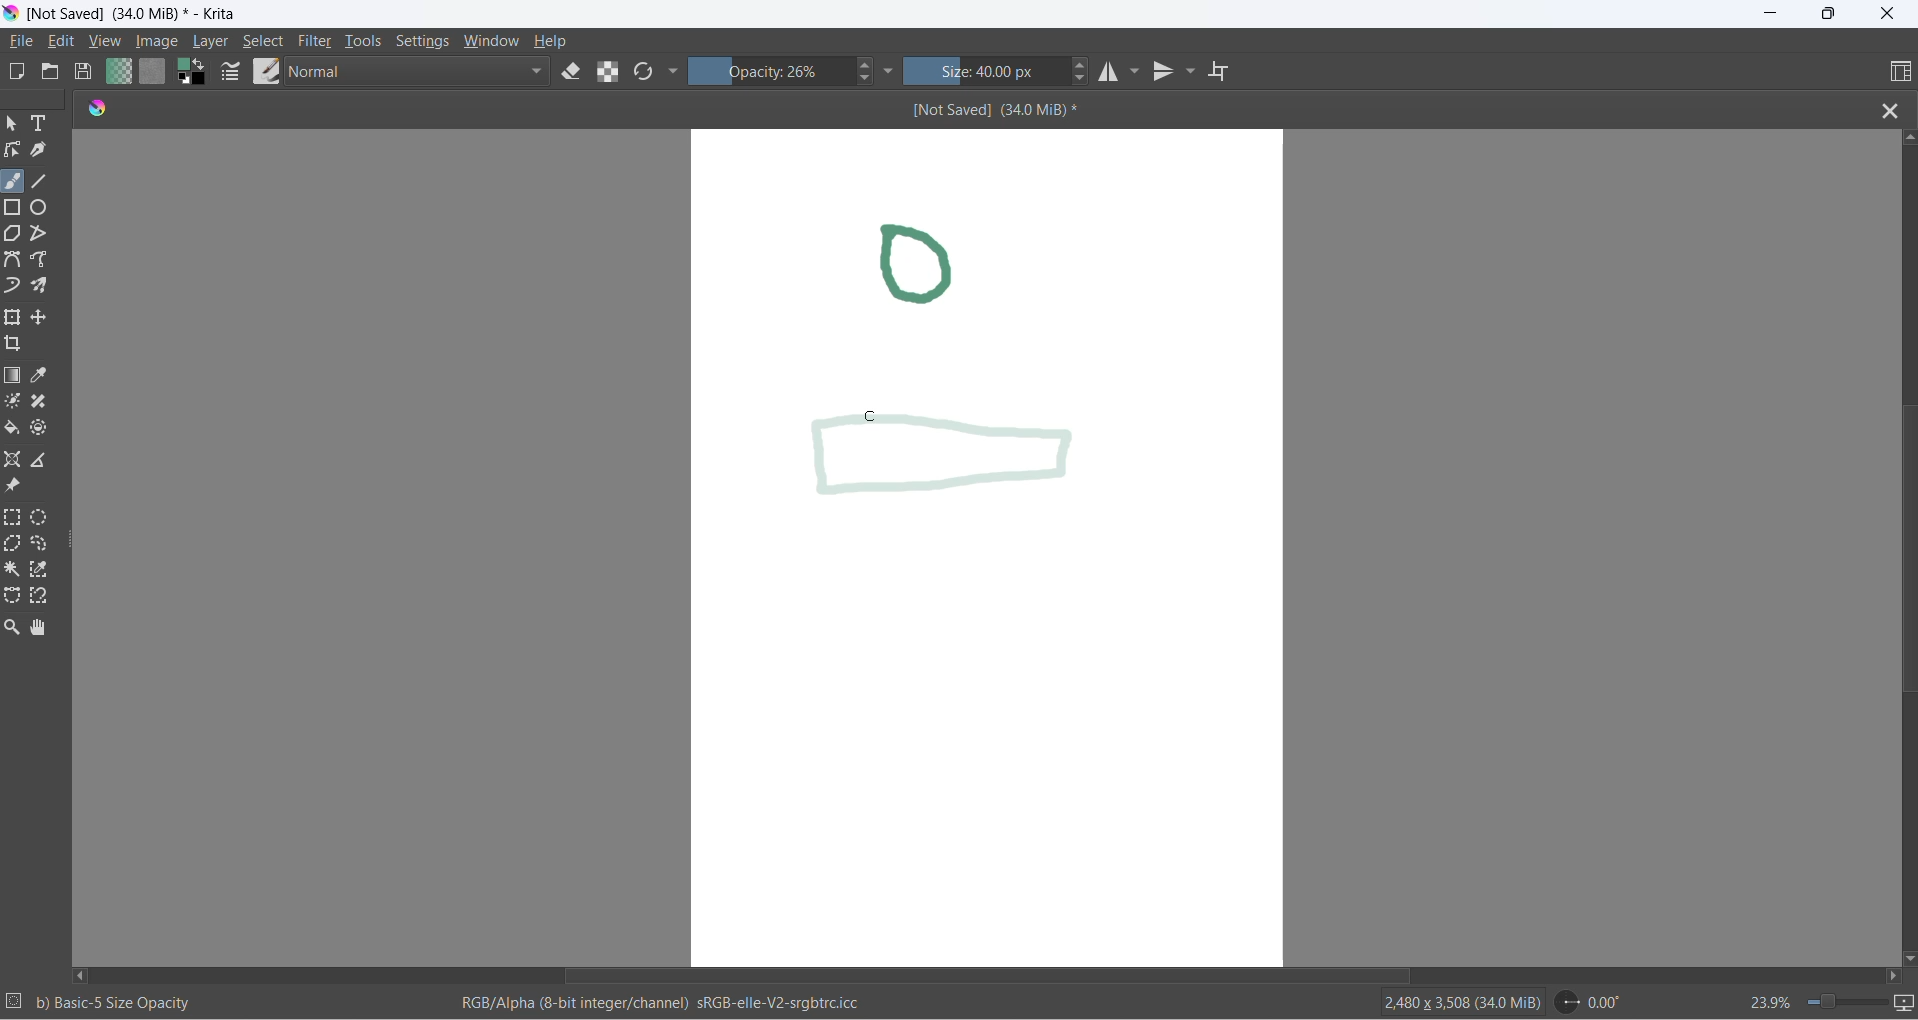 This screenshot has width=1918, height=1020. I want to click on vertical mirror tools settings dropdown button, so click(1193, 73).